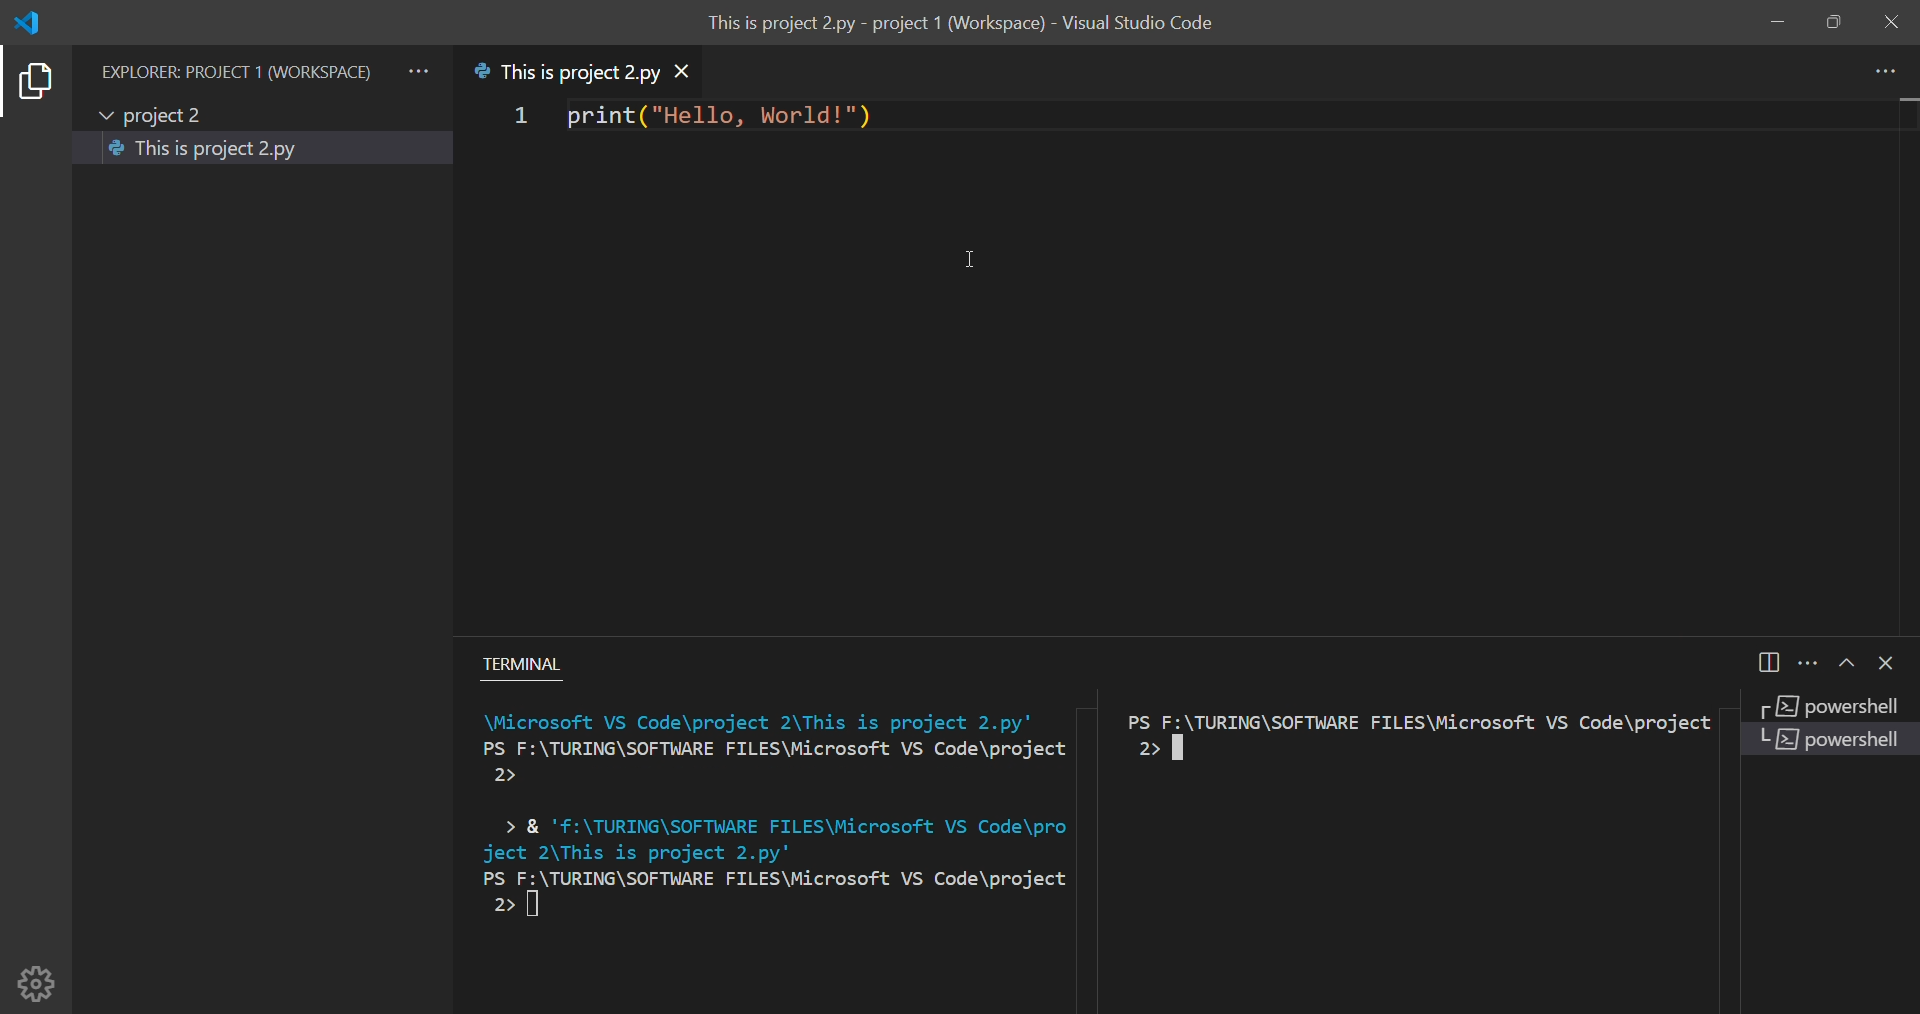 Image resolution: width=1920 pixels, height=1014 pixels. I want to click on This is project 2.py, so click(563, 71).